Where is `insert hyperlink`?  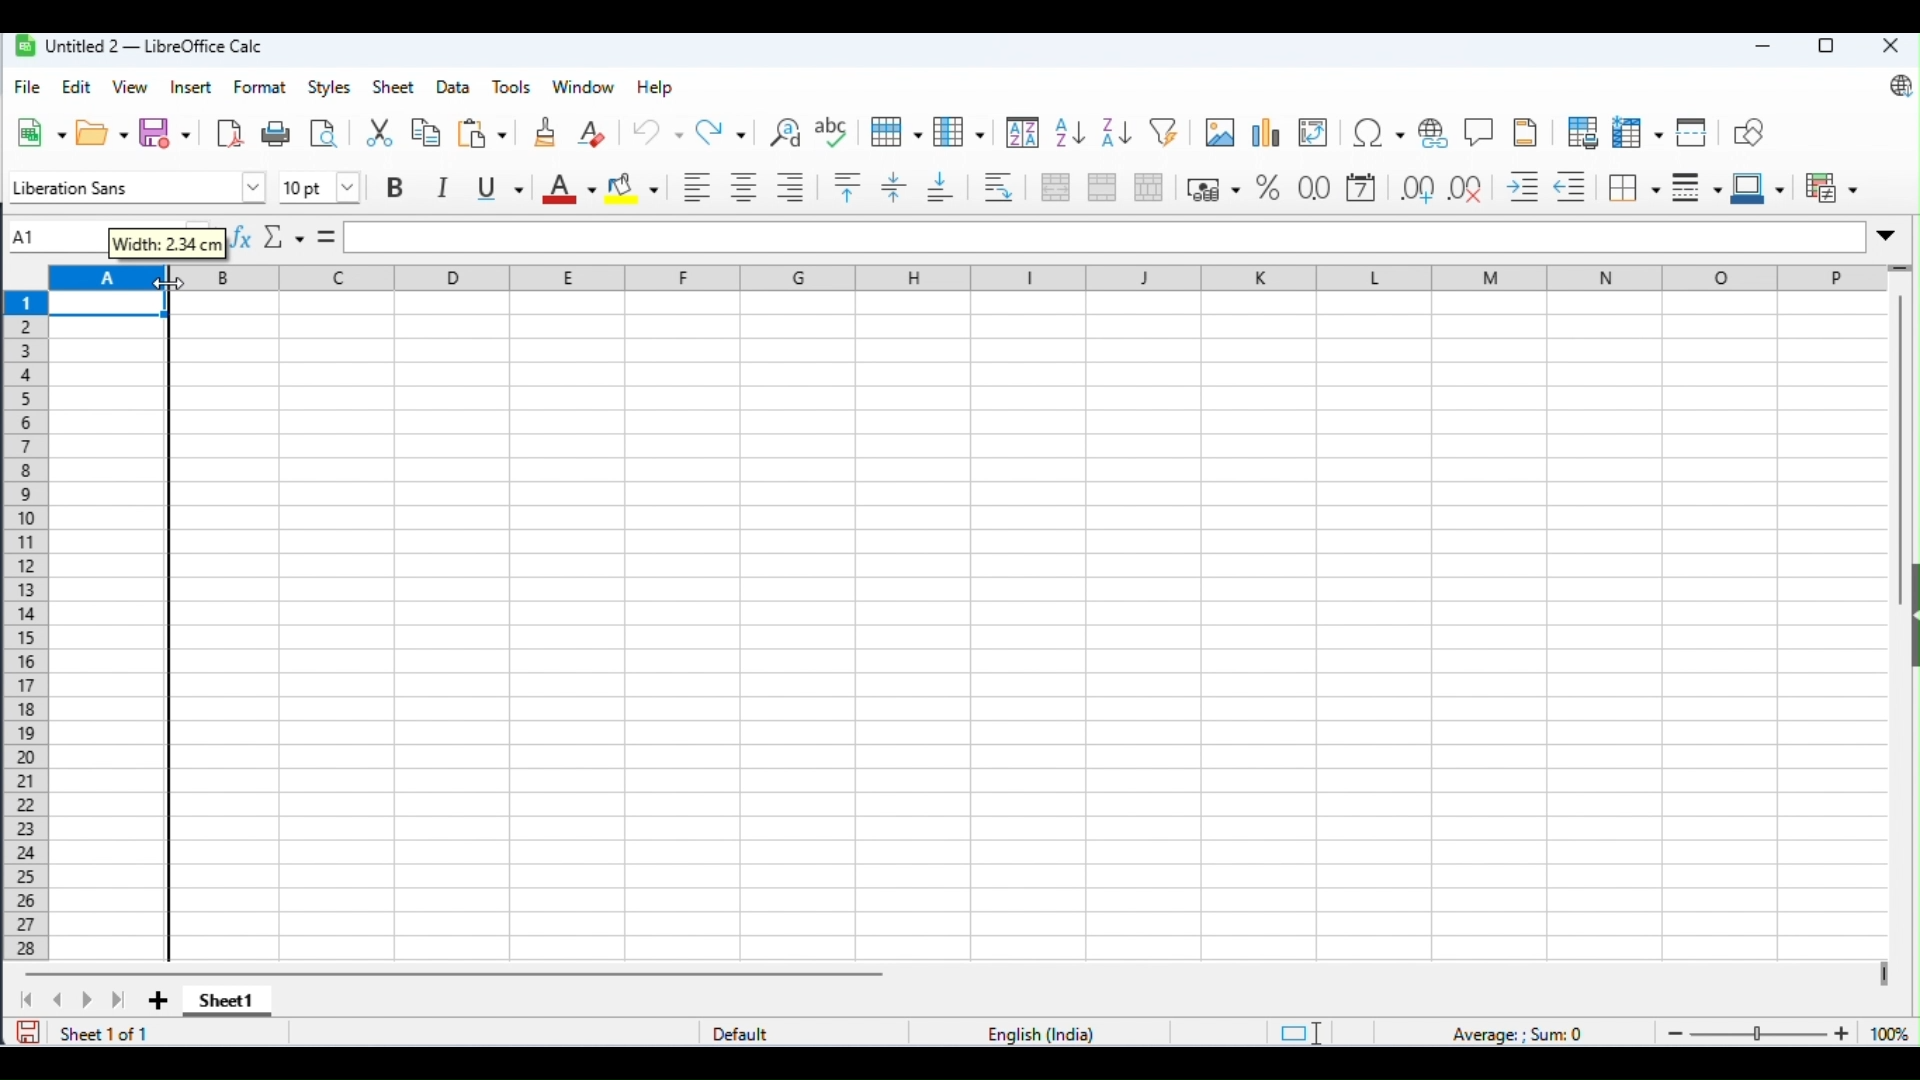
insert hyperlink is located at coordinates (1480, 130).